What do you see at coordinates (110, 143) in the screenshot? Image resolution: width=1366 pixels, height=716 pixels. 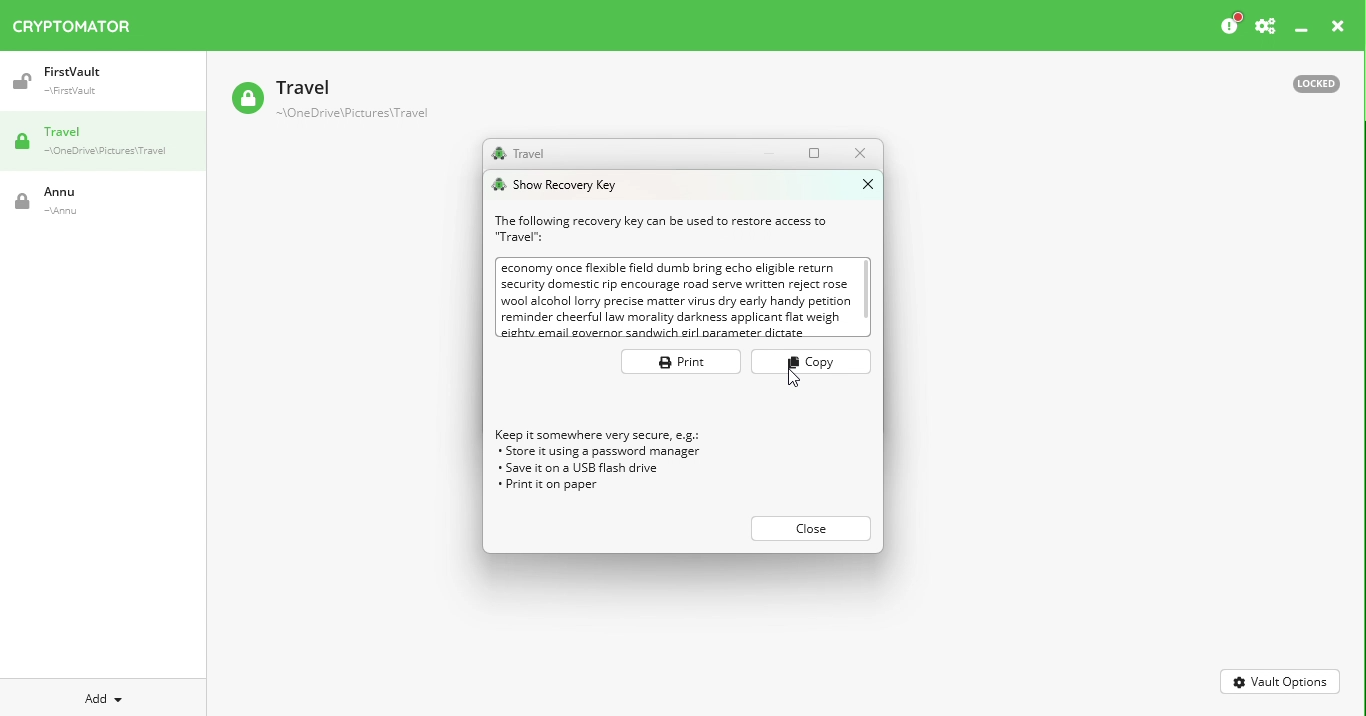 I see `Travel` at bounding box center [110, 143].